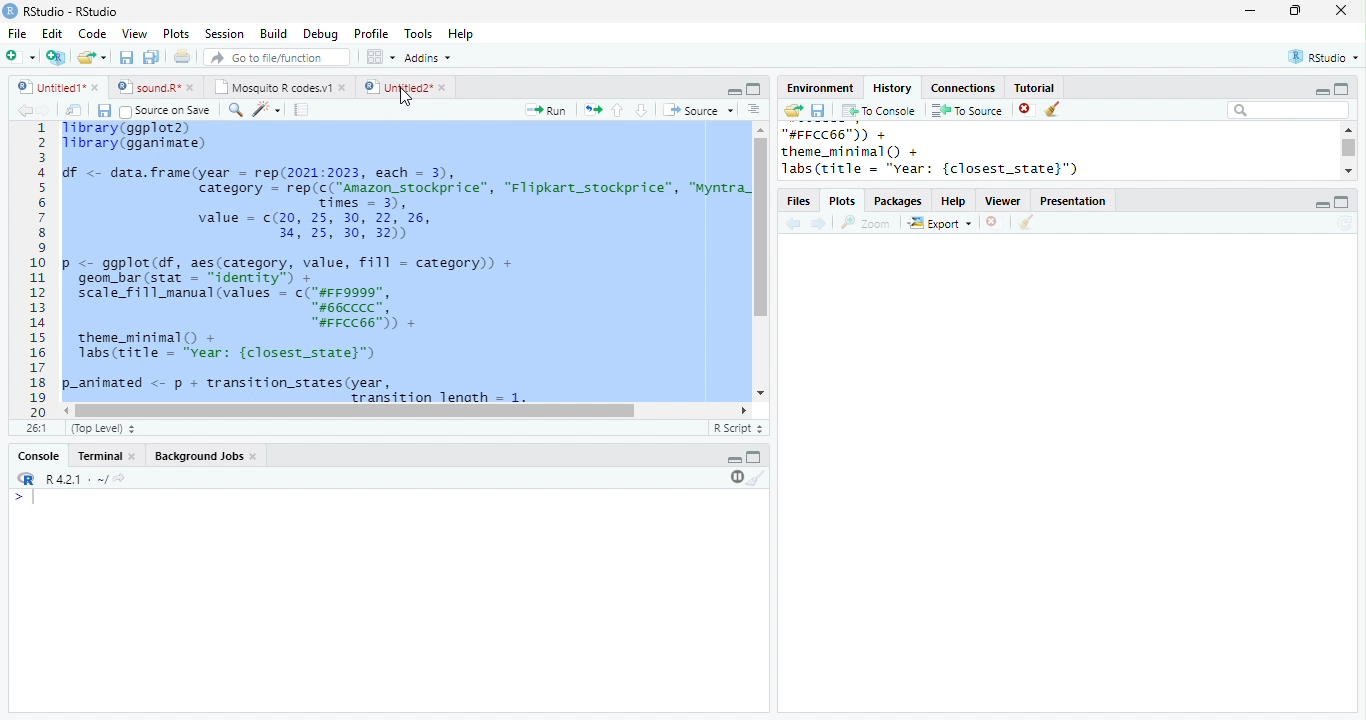 This screenshot has height=720, width=1366. I want to click on To Console, so click(880, 111).